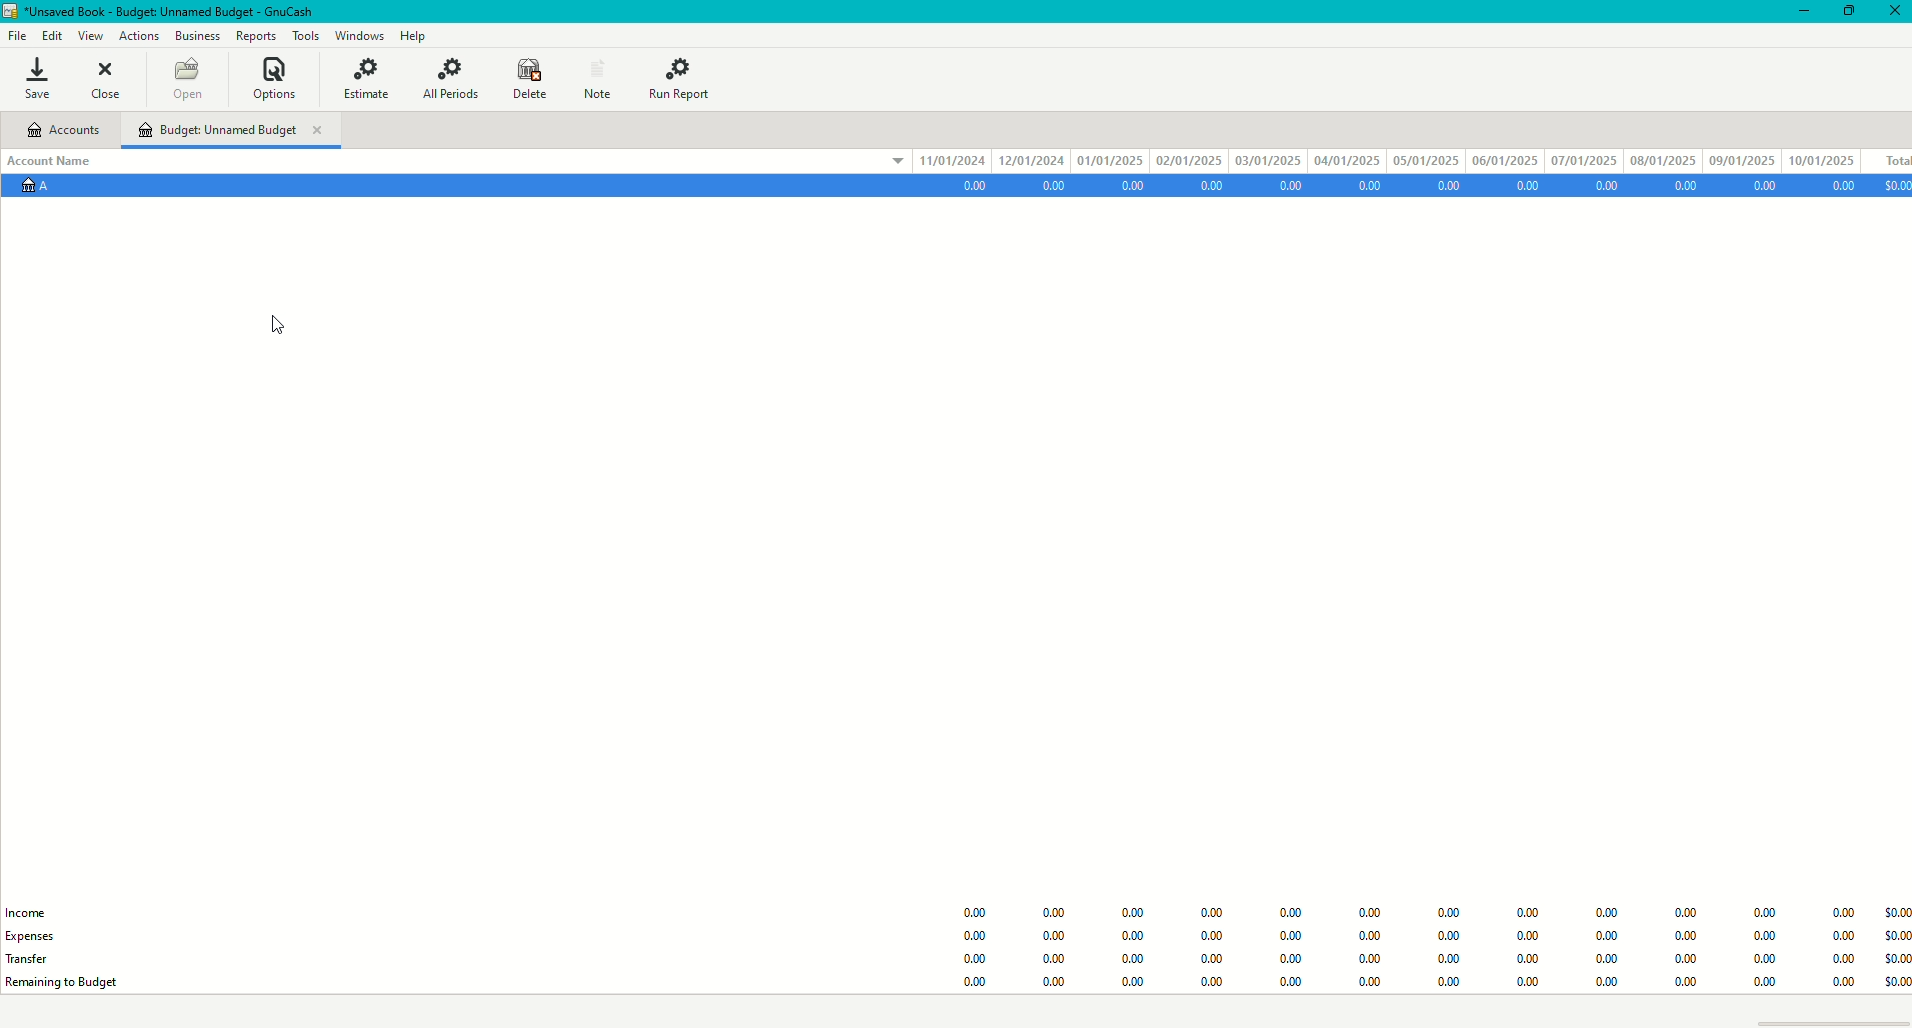 The width and height of the screenshot is (1912, 1028). What do you see at coordinates (41, 193) in the screenshot?
I see `Account A` at bounding box center [41, 193].